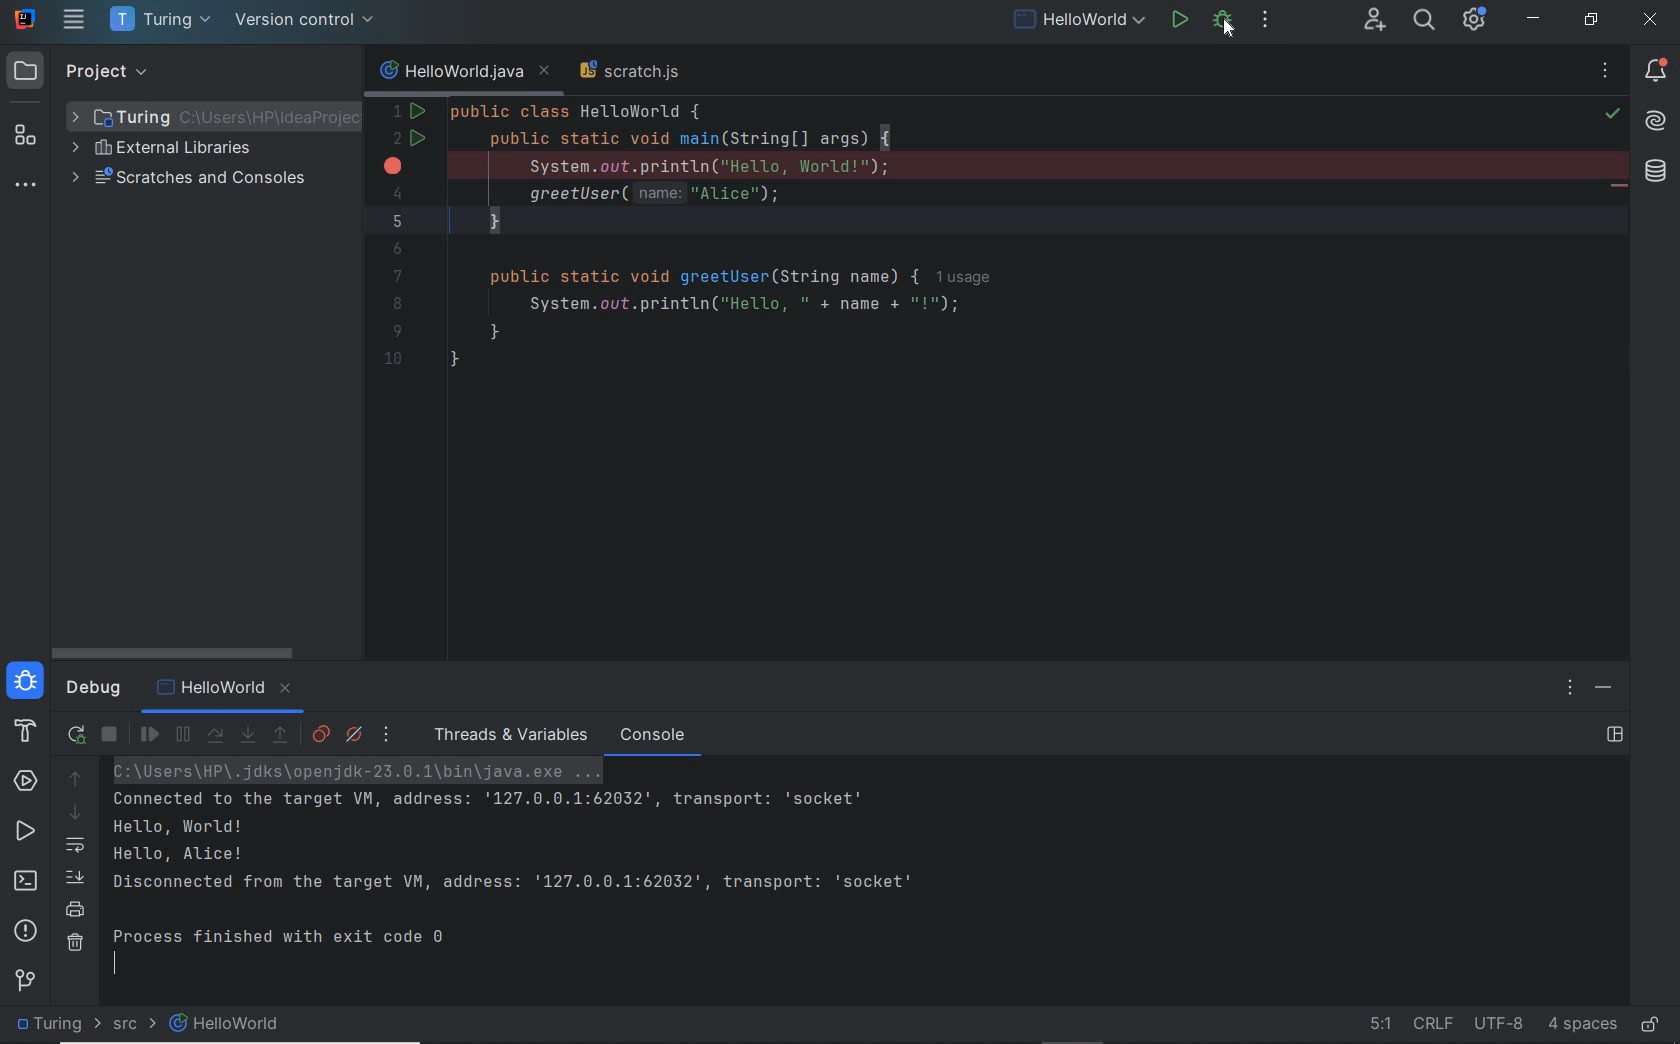  Describe the element at coordinates (1648, 1026) in the screenshot. I see `make file ready only` at that location.